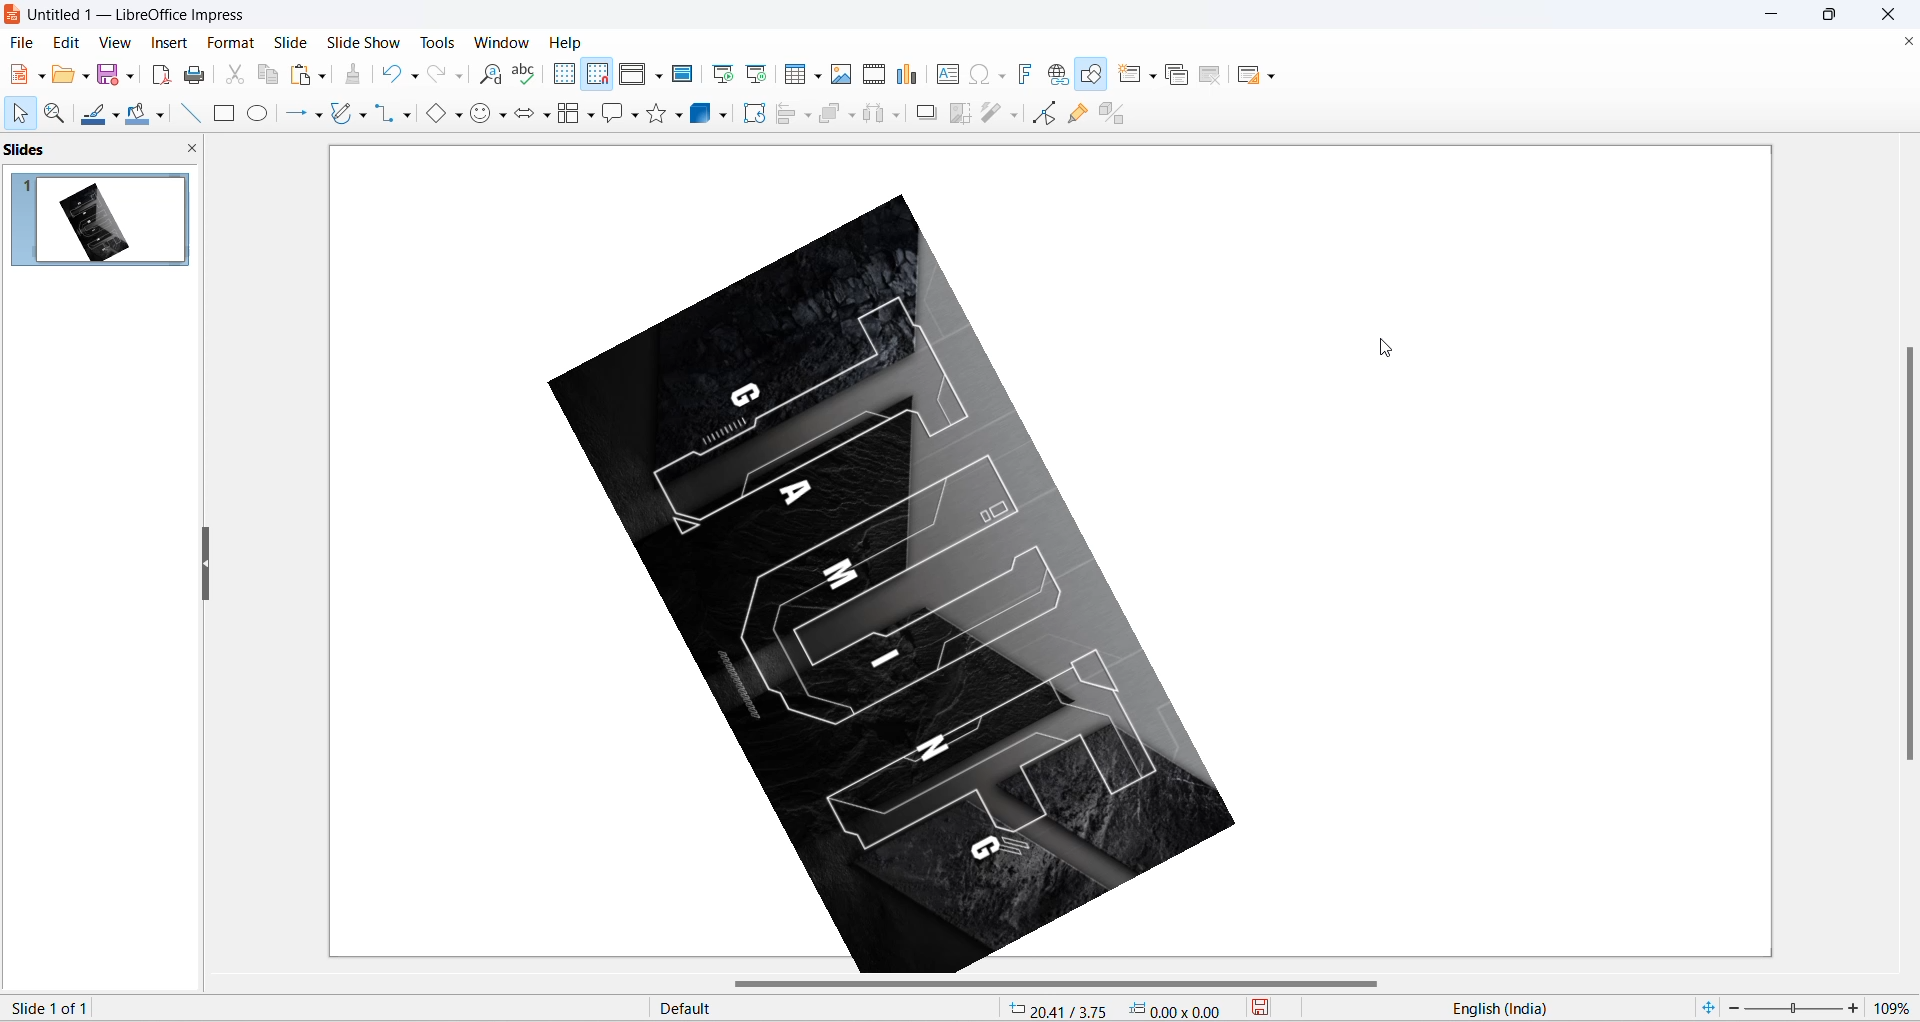  I want to click on duplicate slide, so click(1177, 77).